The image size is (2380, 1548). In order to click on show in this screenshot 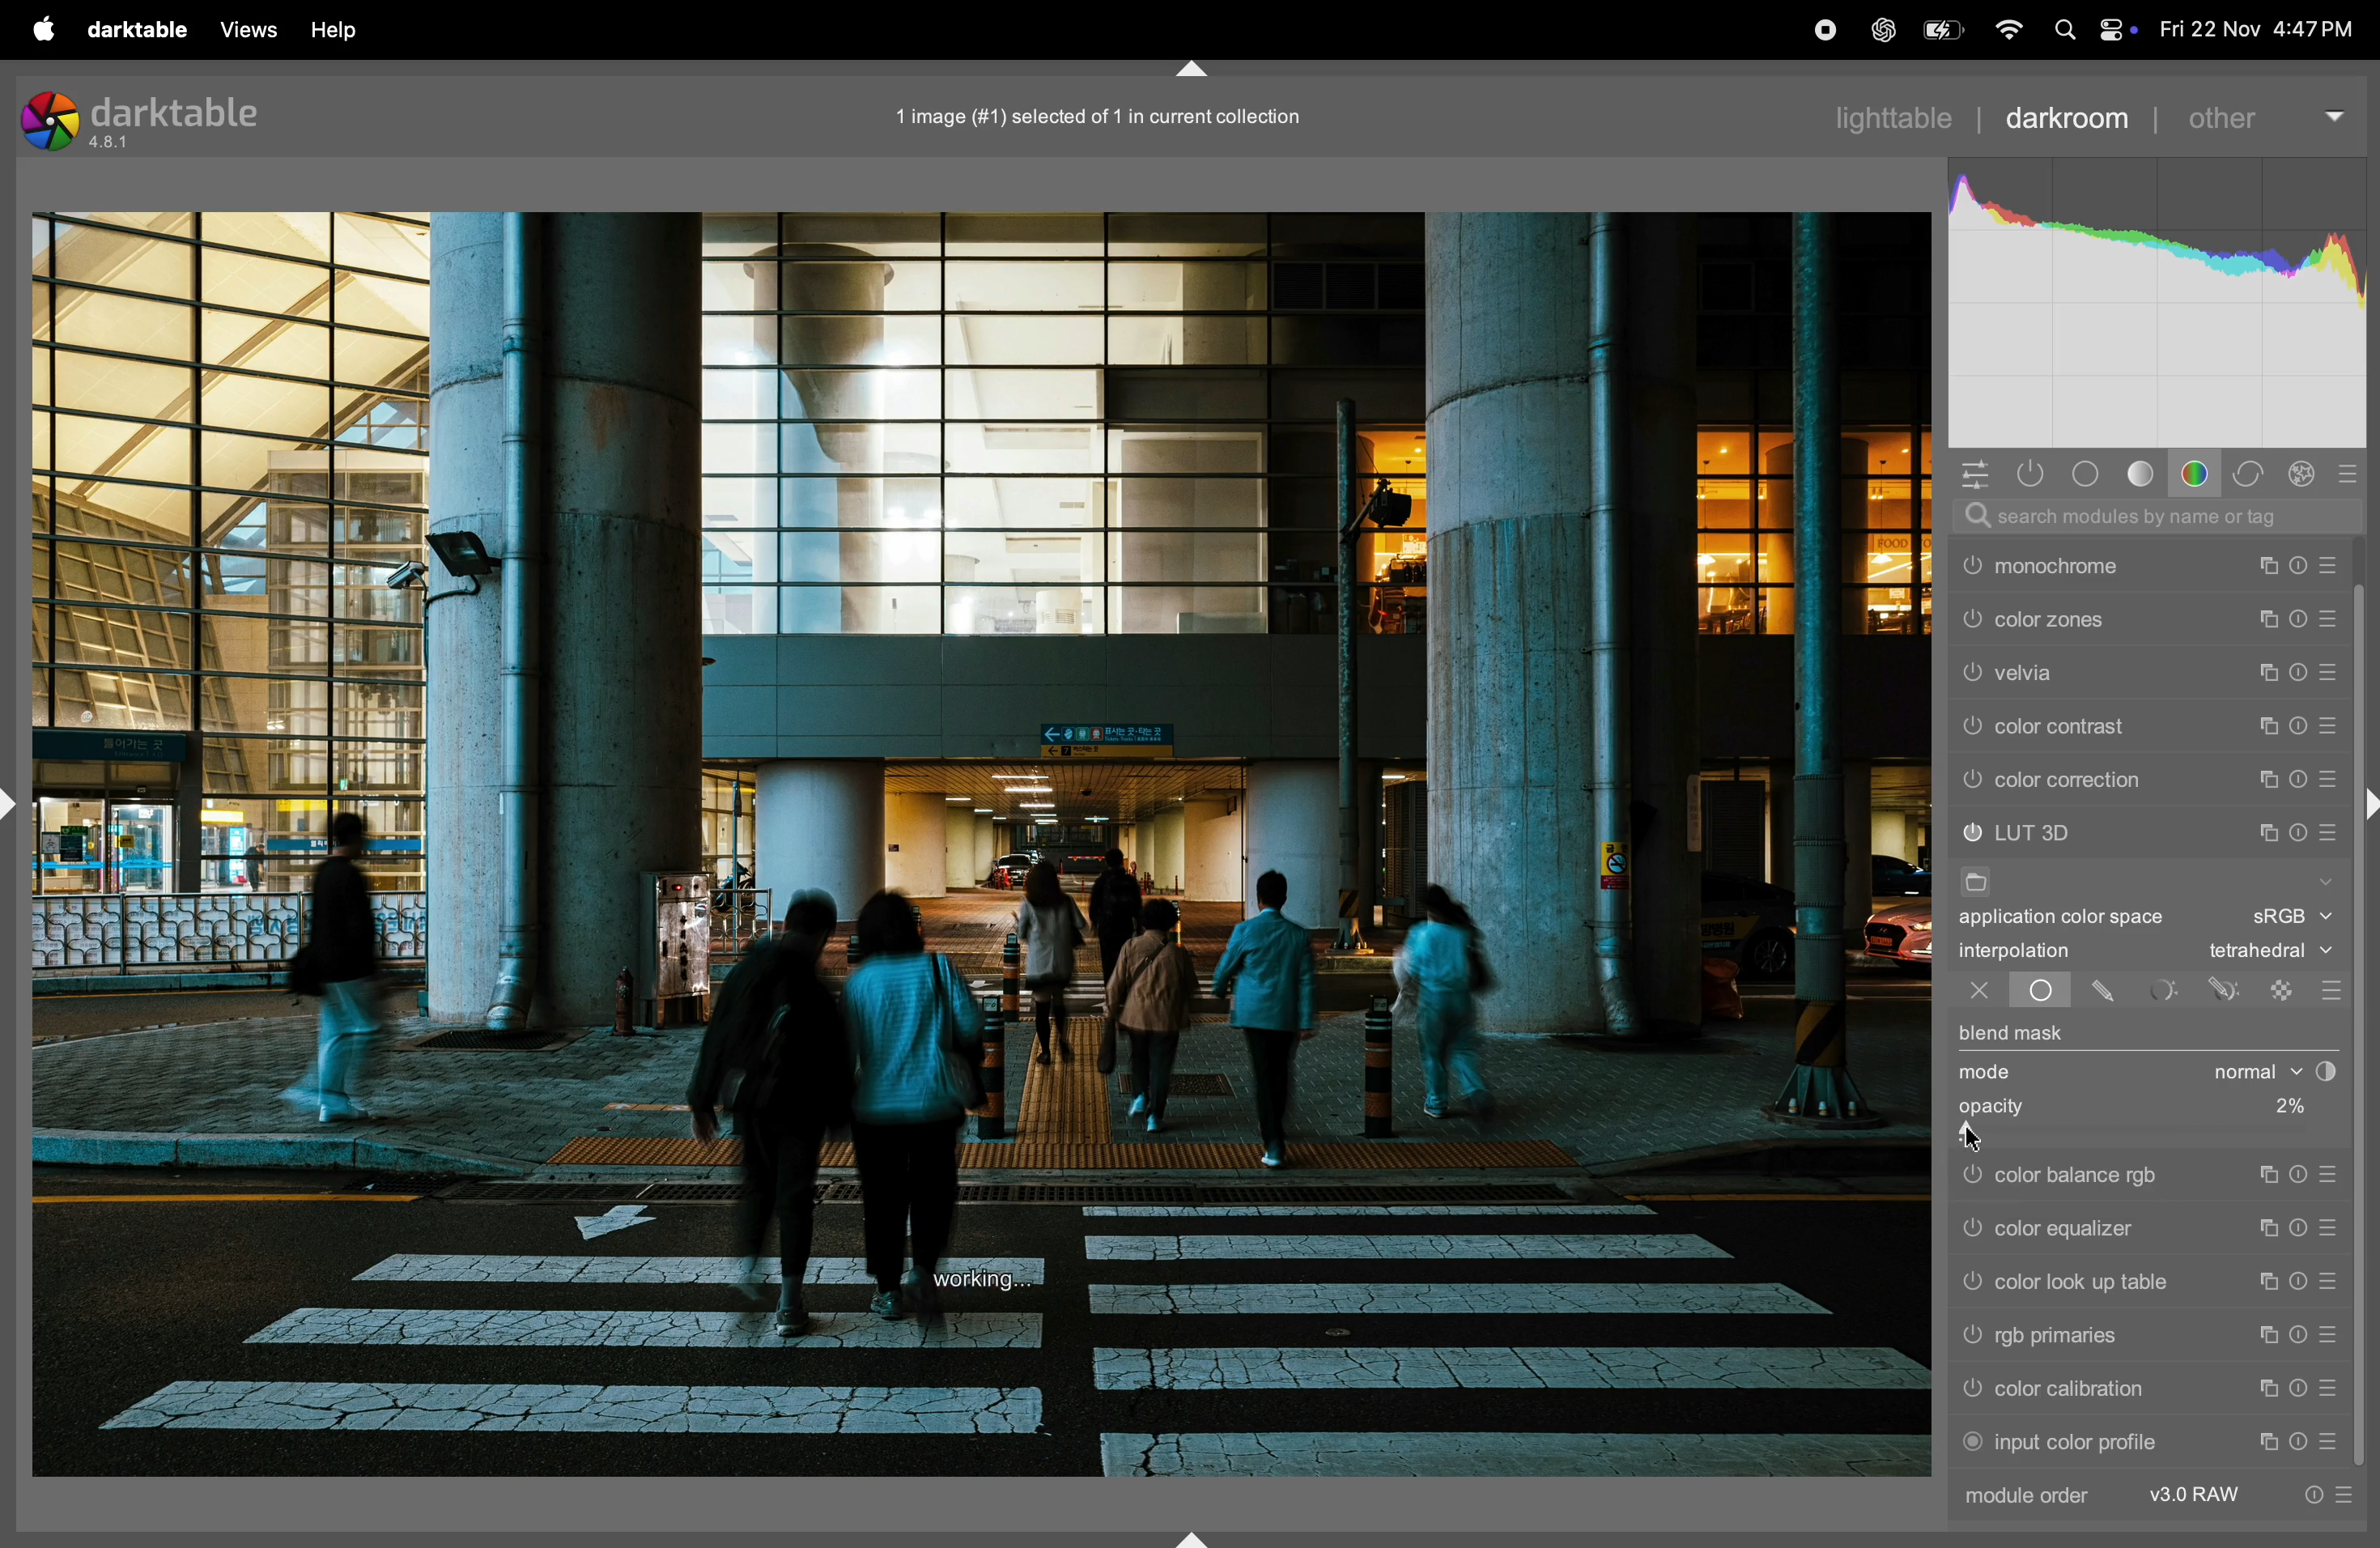, I will do `click(2327, 879)`.